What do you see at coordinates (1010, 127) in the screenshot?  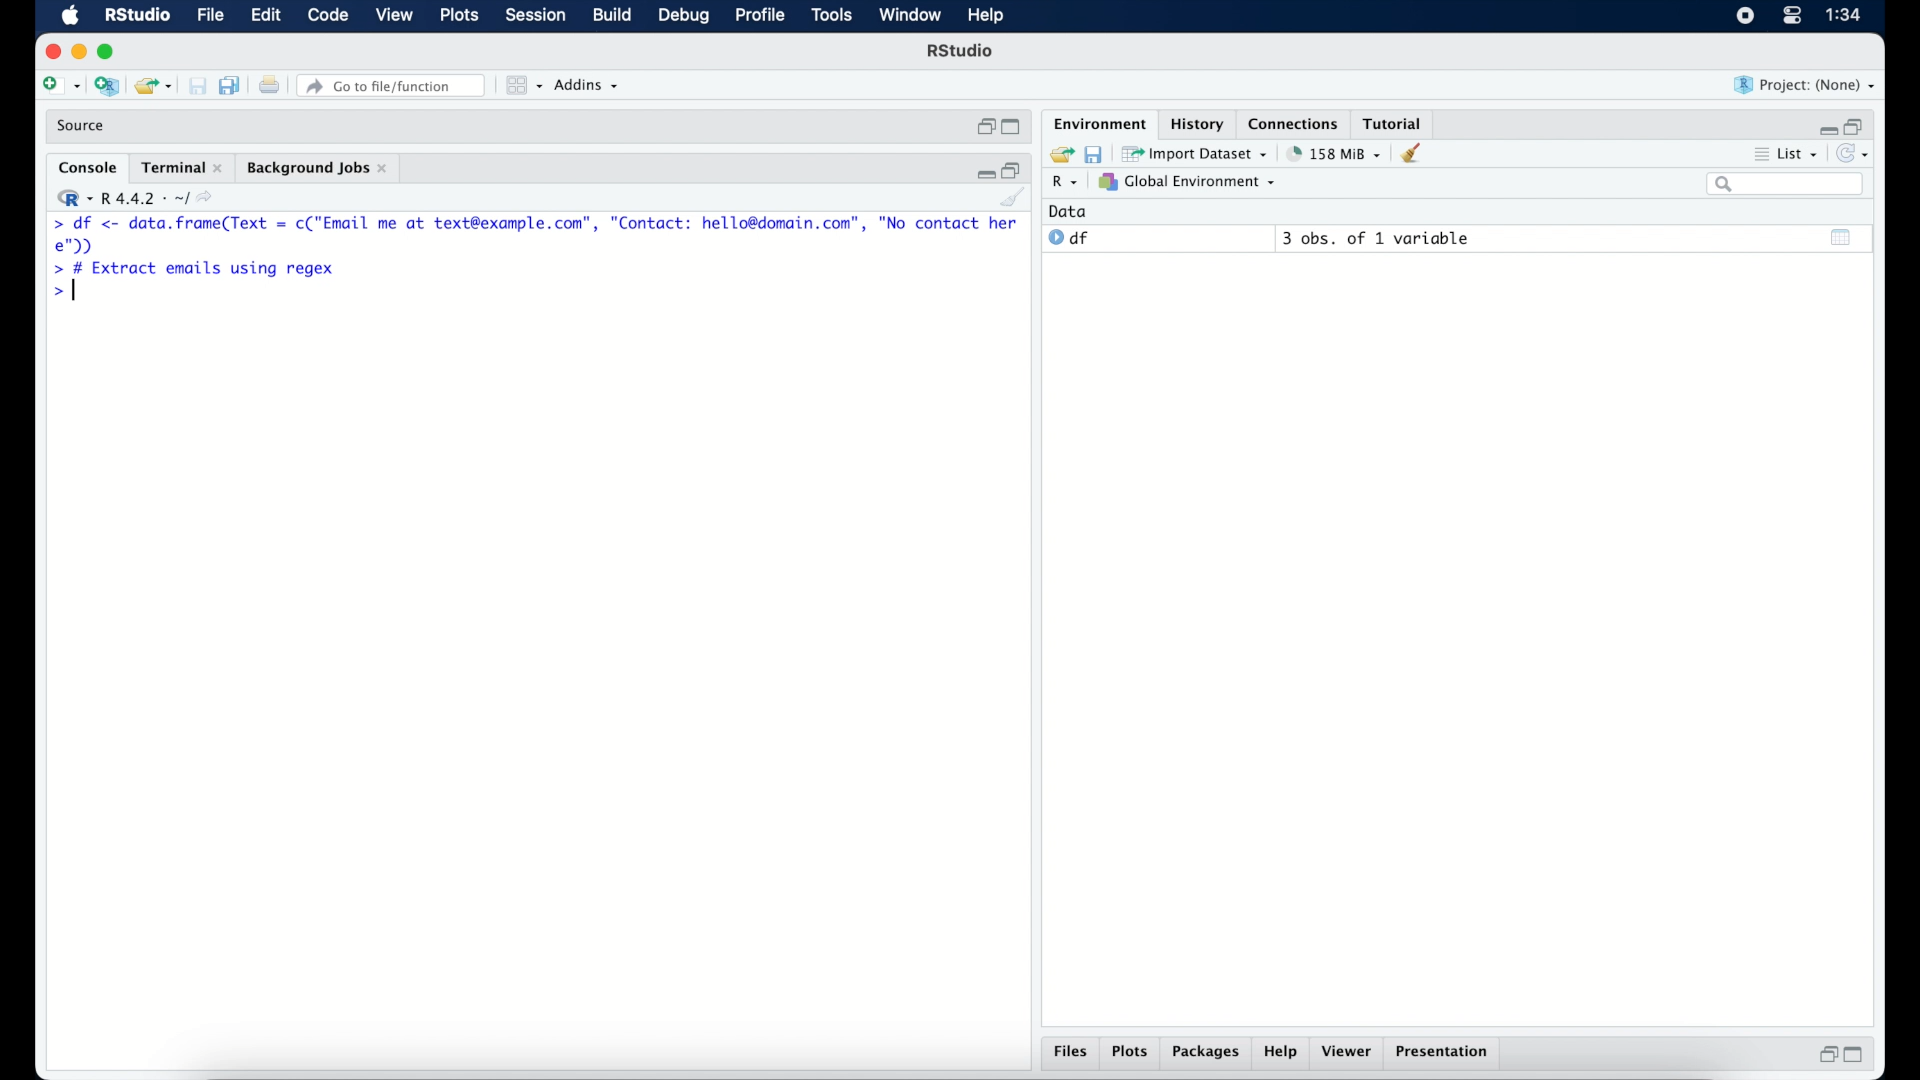 I see `maximize` at bounding box center [1010, 127].